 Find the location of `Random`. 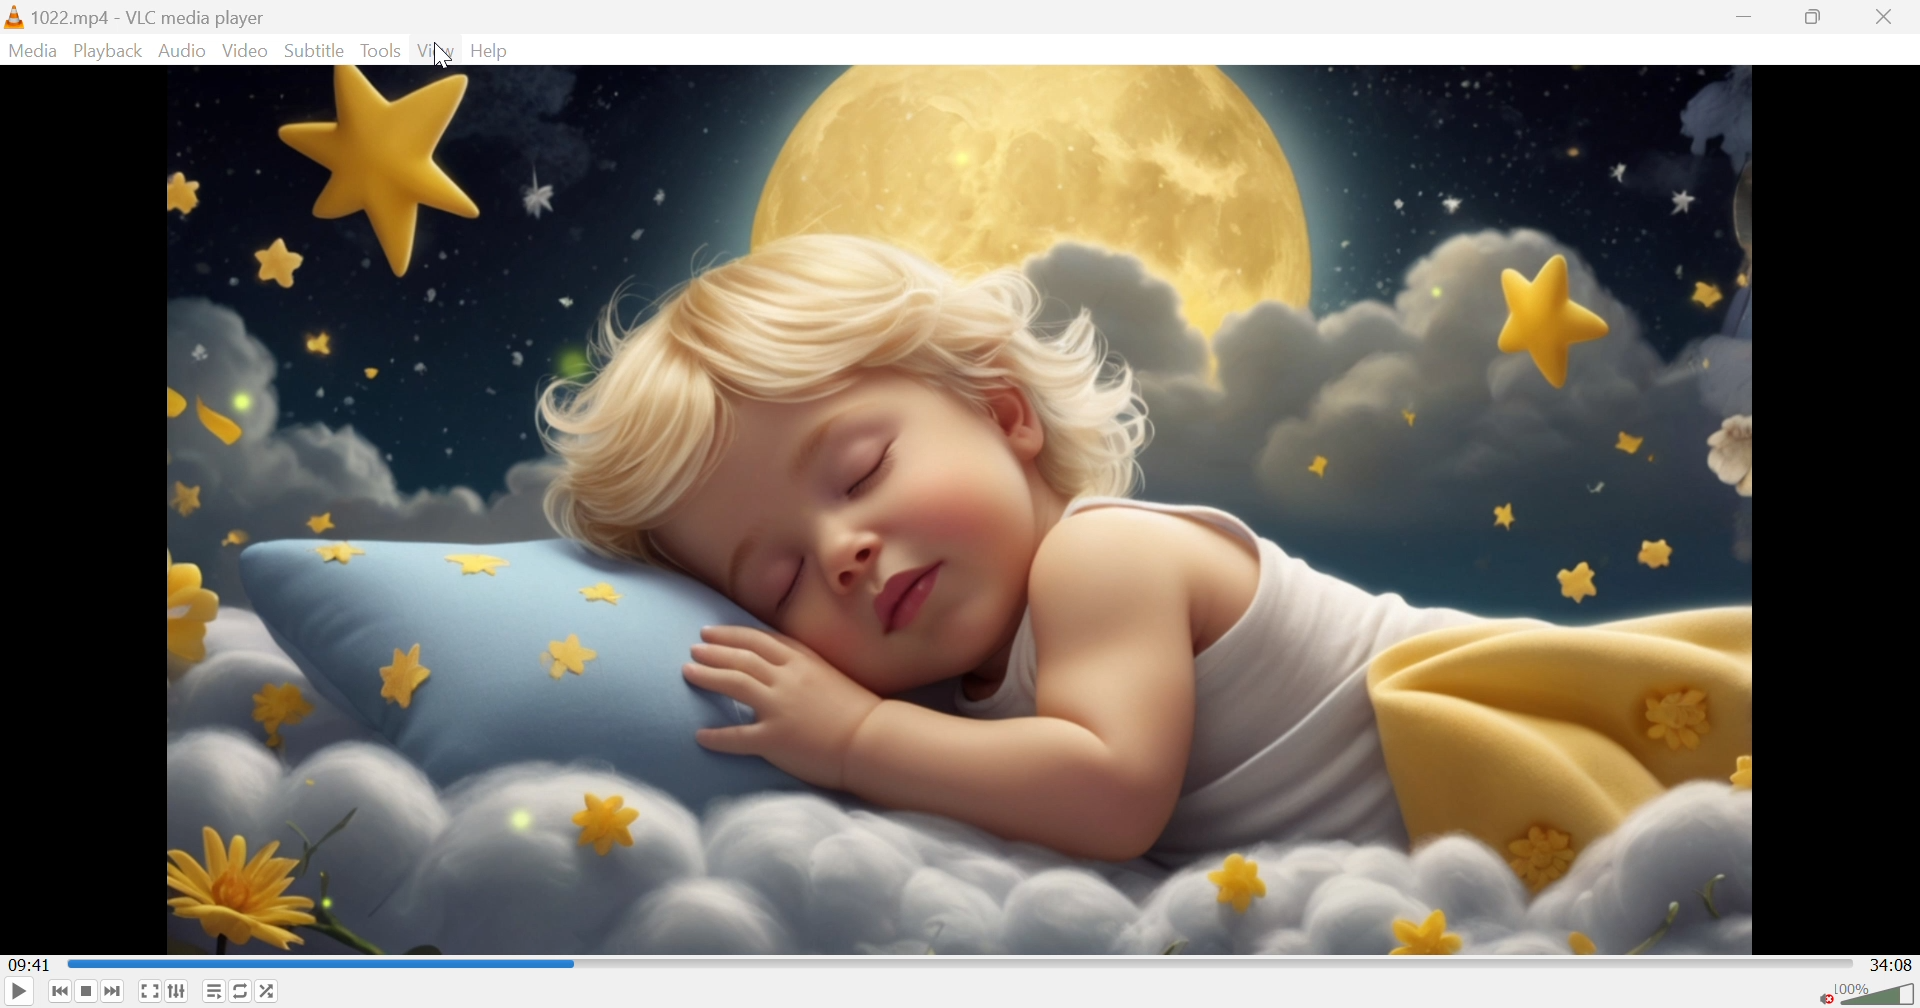

Random is located at coordinates (268, 992).